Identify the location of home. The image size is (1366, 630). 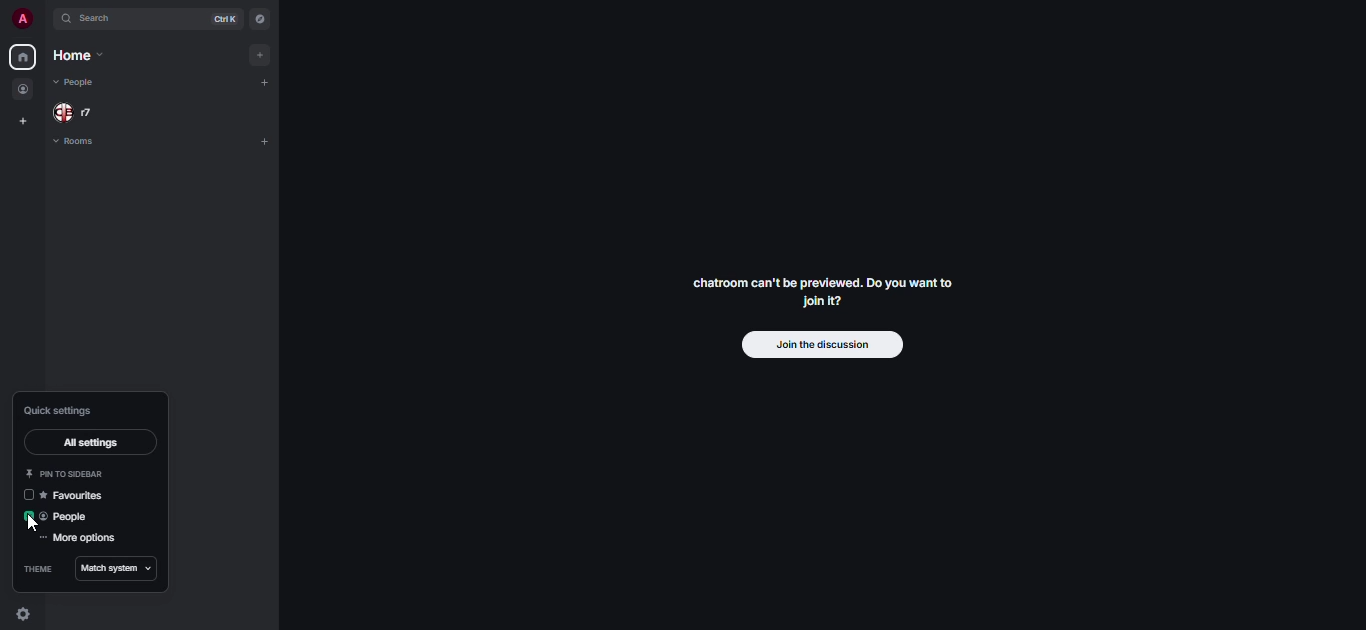
(21, 57).